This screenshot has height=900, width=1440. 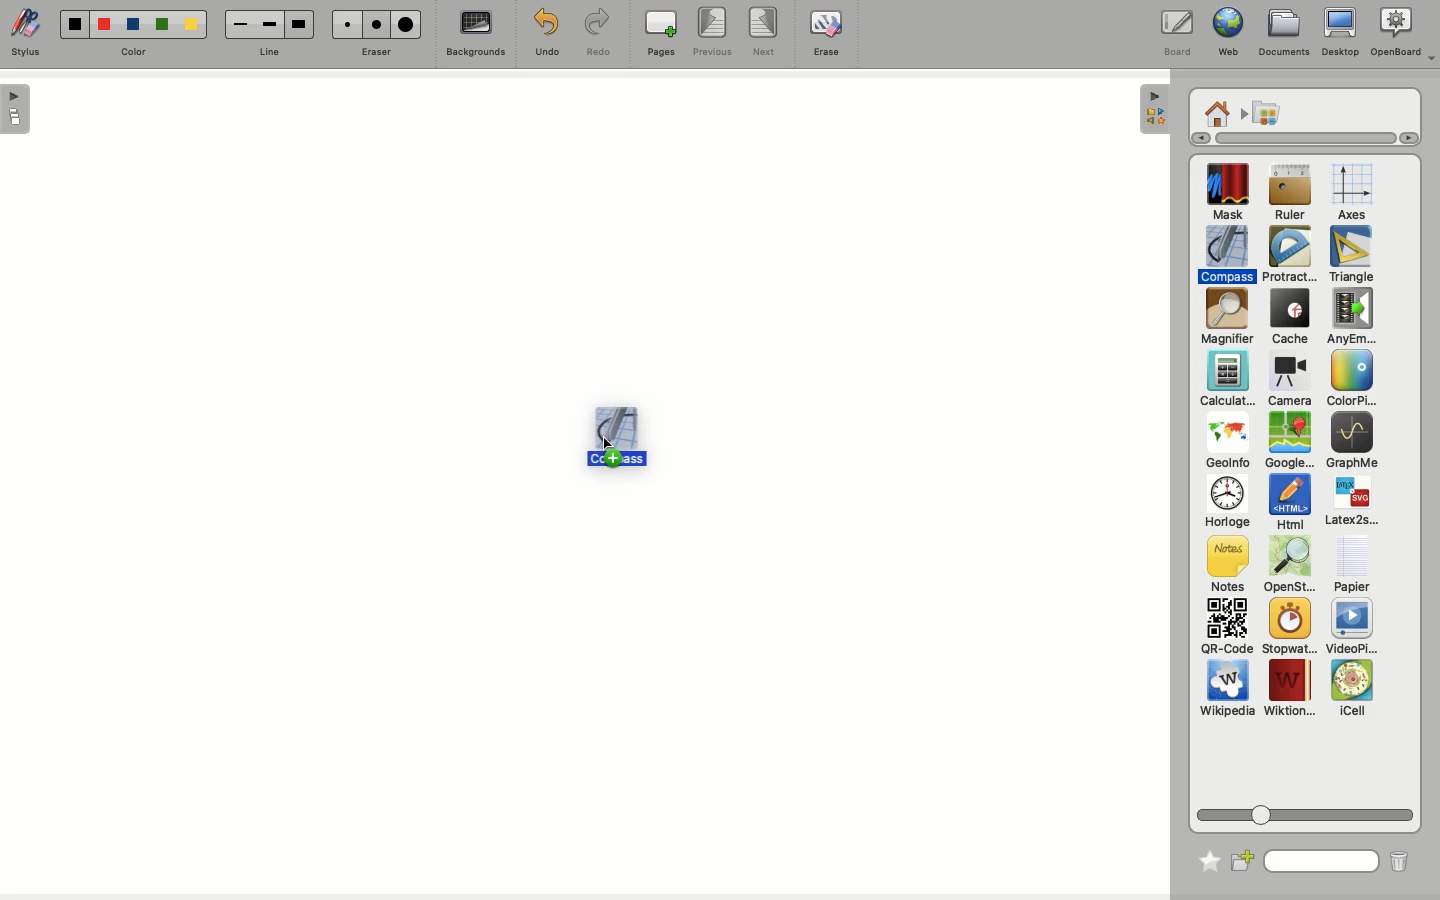 I want to click on Home, so click(x=1217, y=112).